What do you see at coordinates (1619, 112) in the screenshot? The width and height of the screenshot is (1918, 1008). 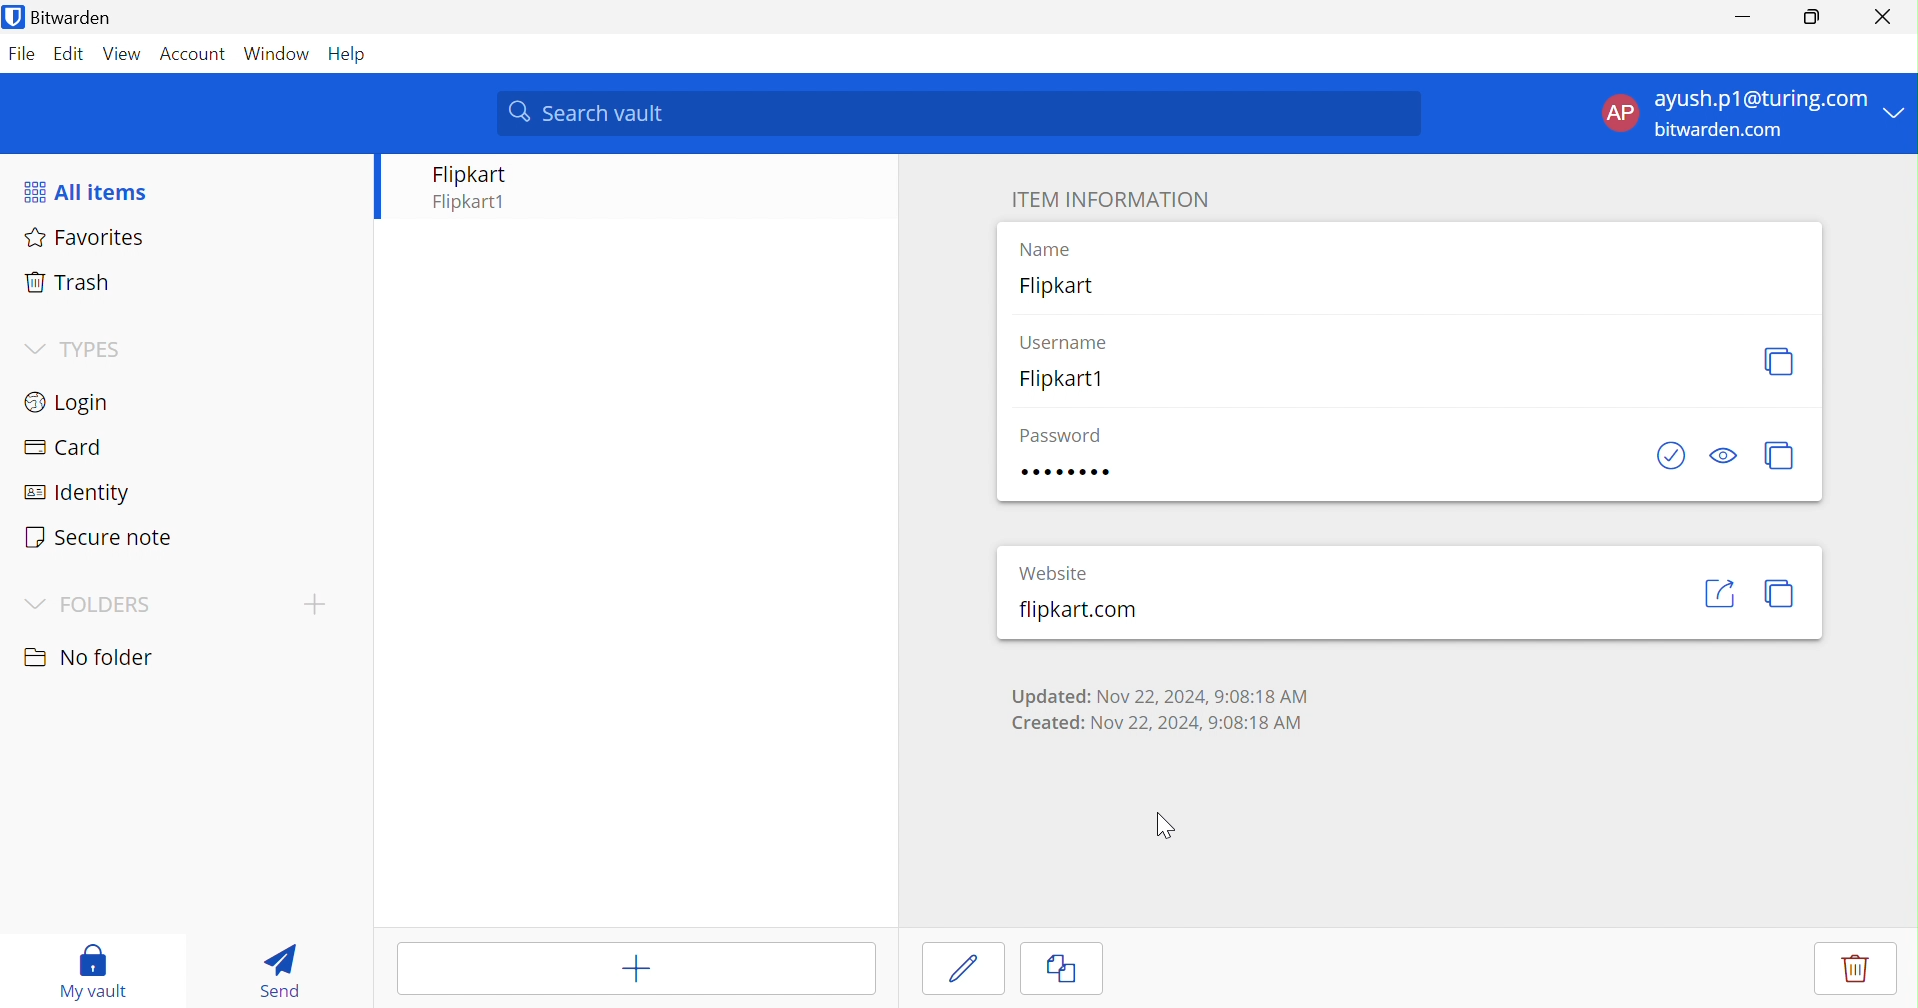 I see `AP` at bounding box center [1619, 112].